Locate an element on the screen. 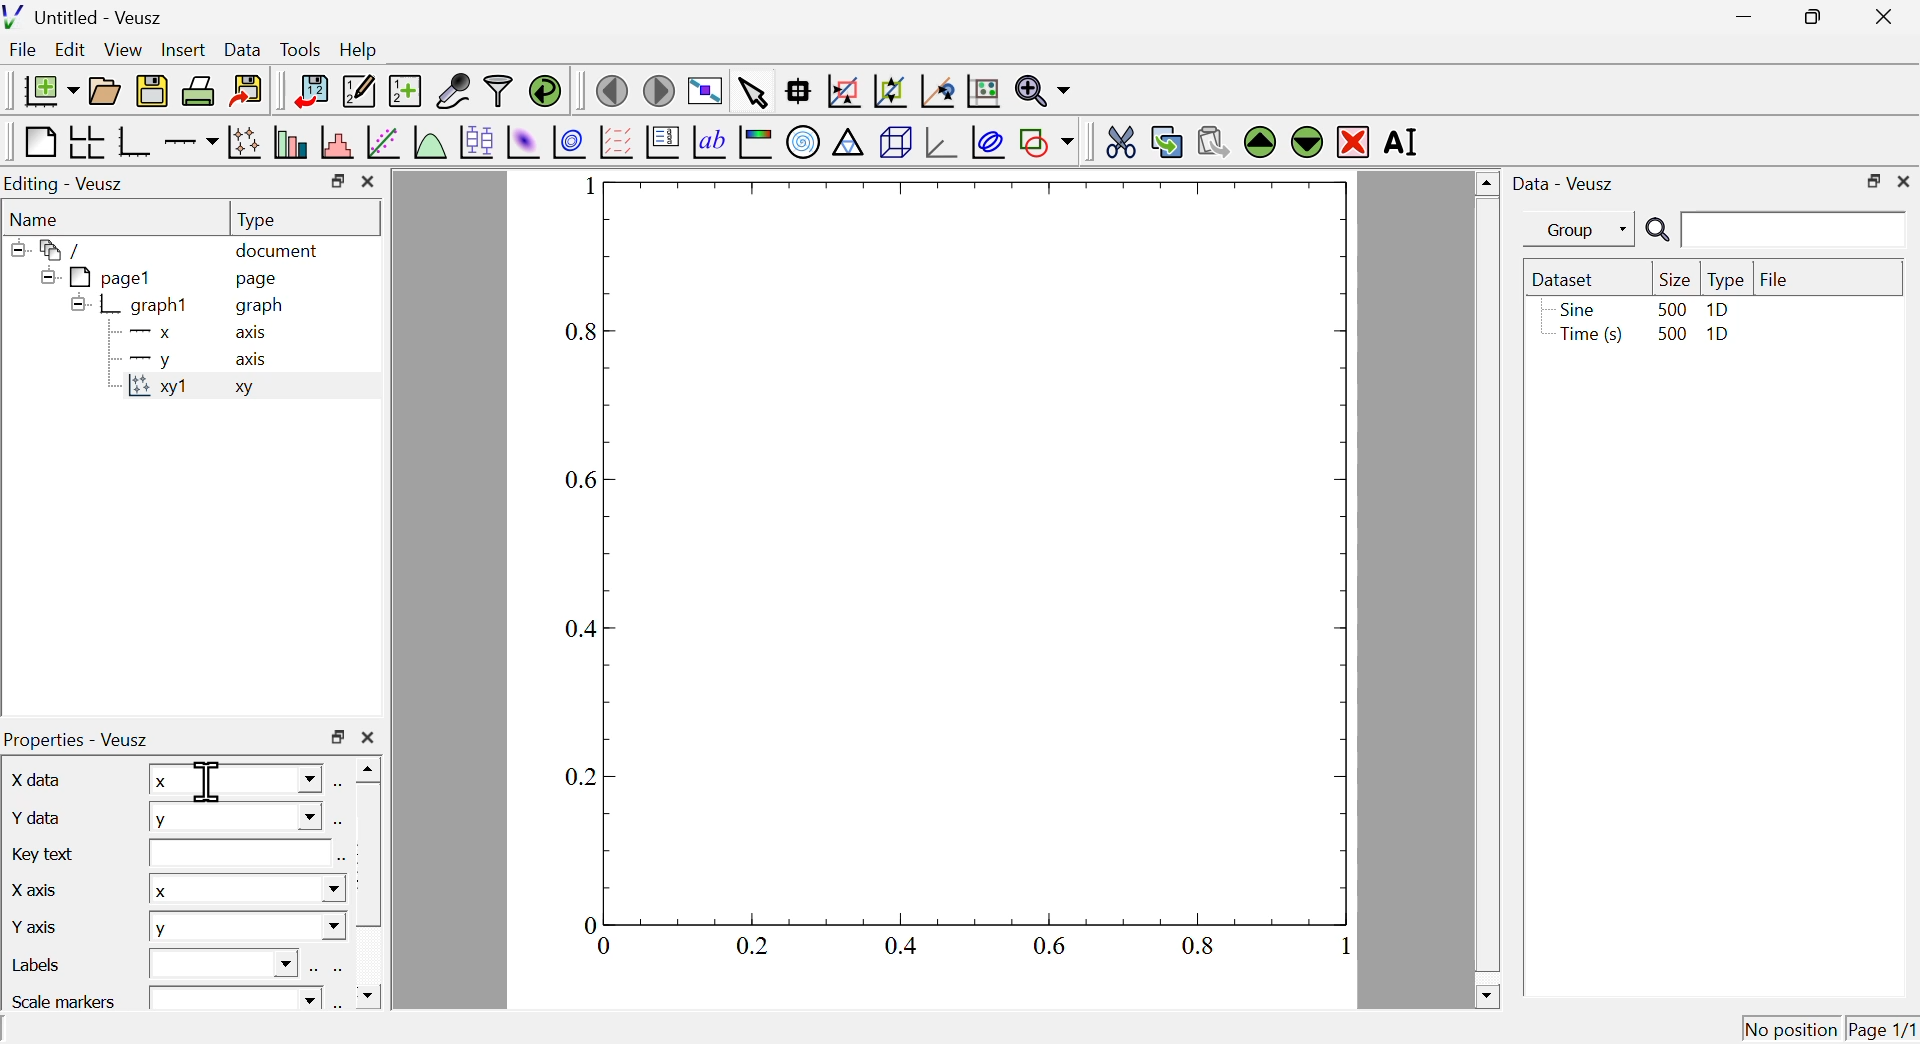  view is located at coordinates (125, 49).